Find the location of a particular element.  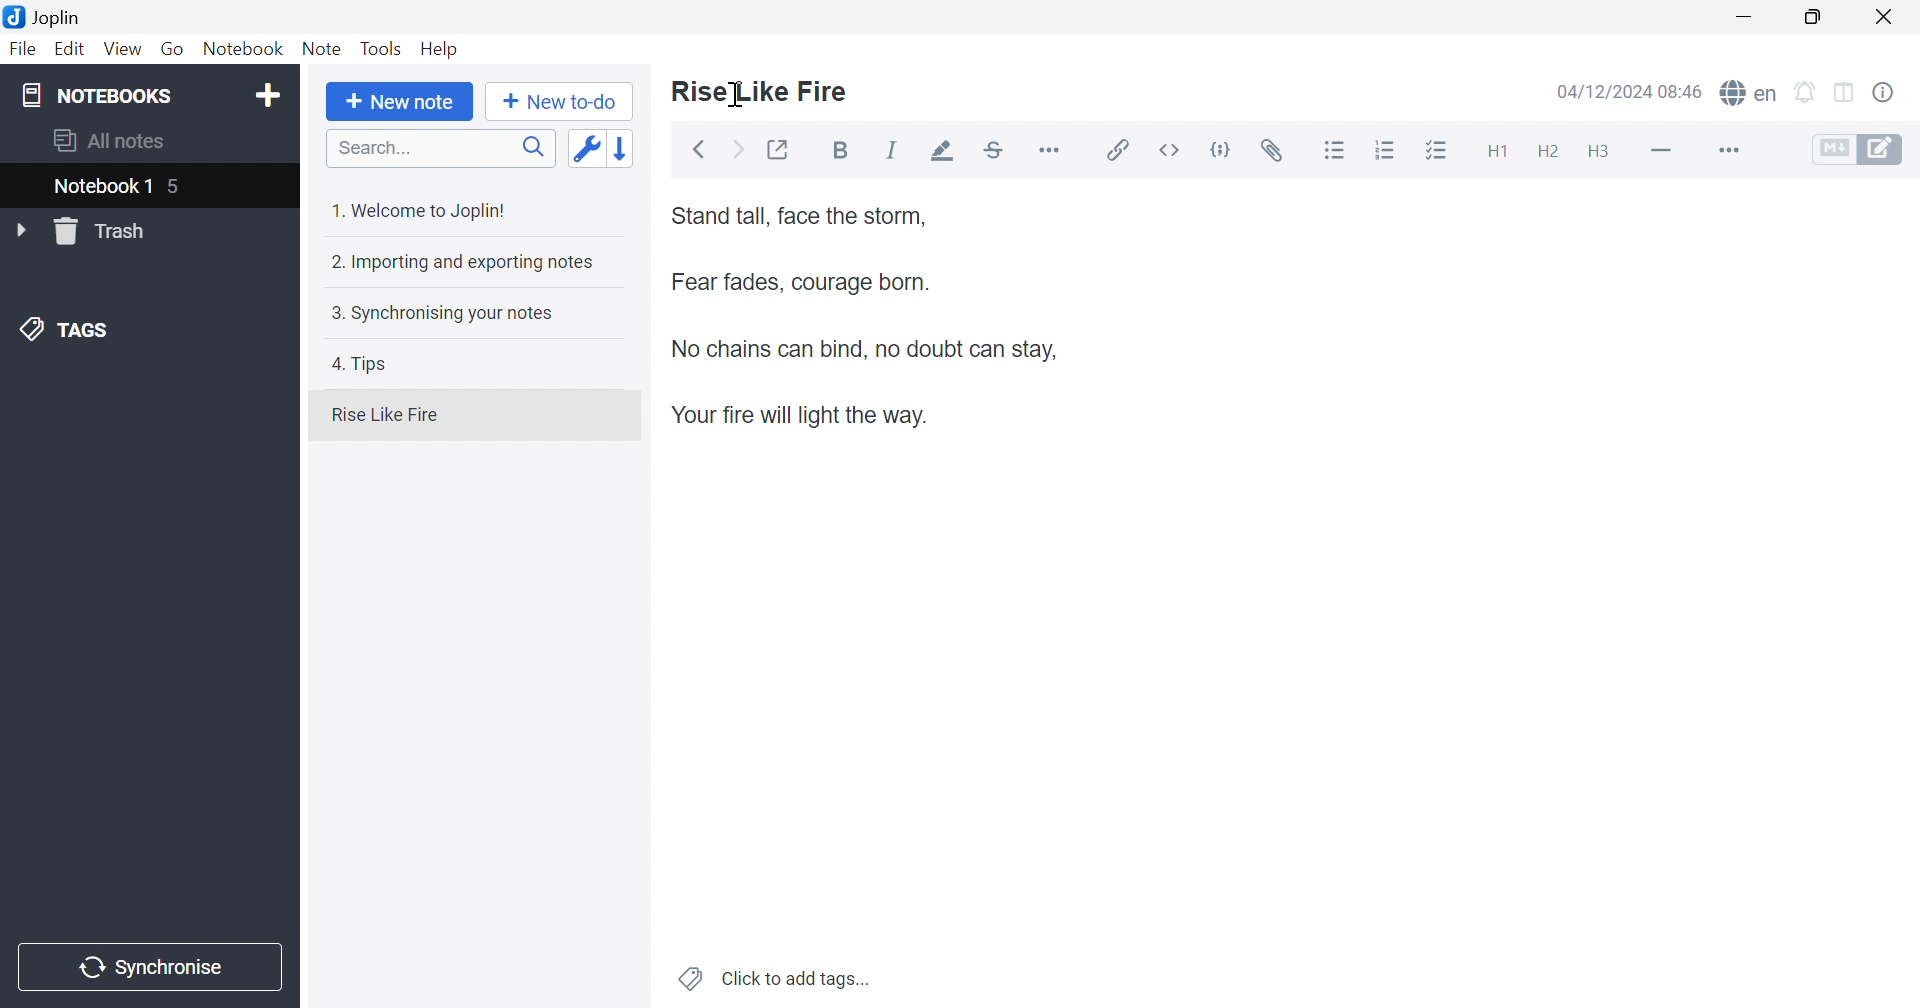

Notebook is located at coordinates (248, 48).